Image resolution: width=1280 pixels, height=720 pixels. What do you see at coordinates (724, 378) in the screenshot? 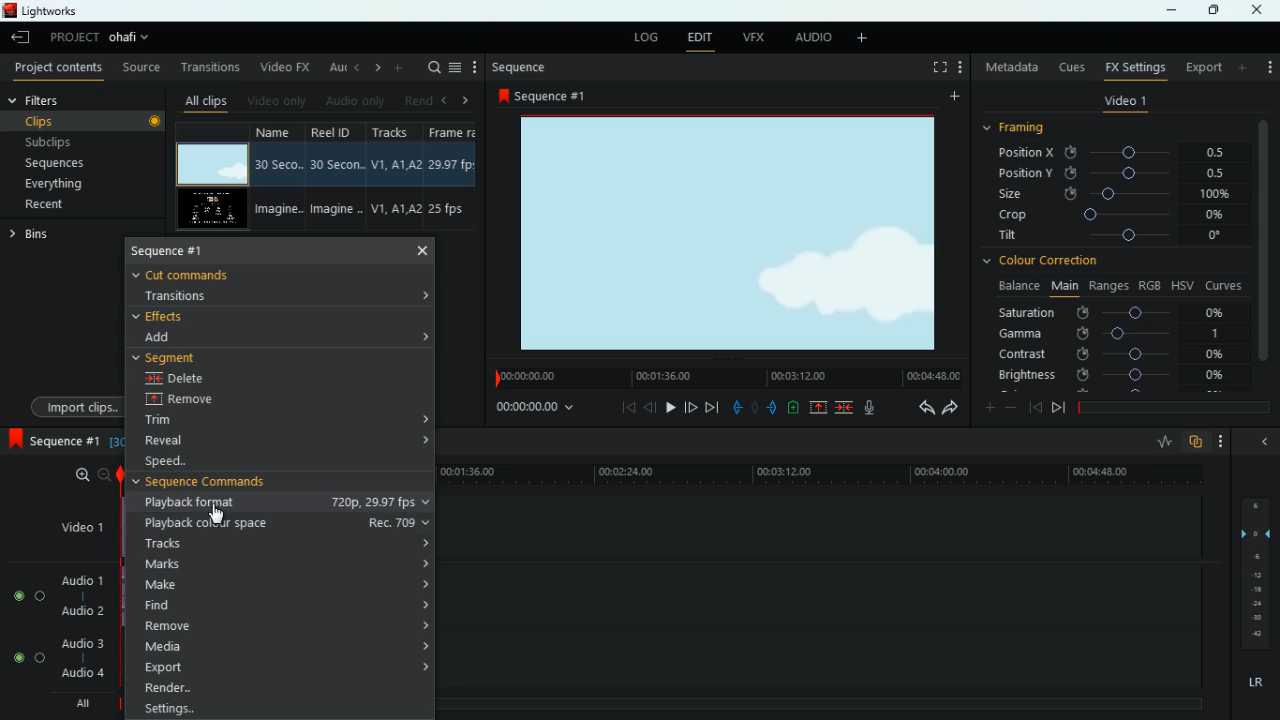
I see `time` at bounding box center [724, 378].